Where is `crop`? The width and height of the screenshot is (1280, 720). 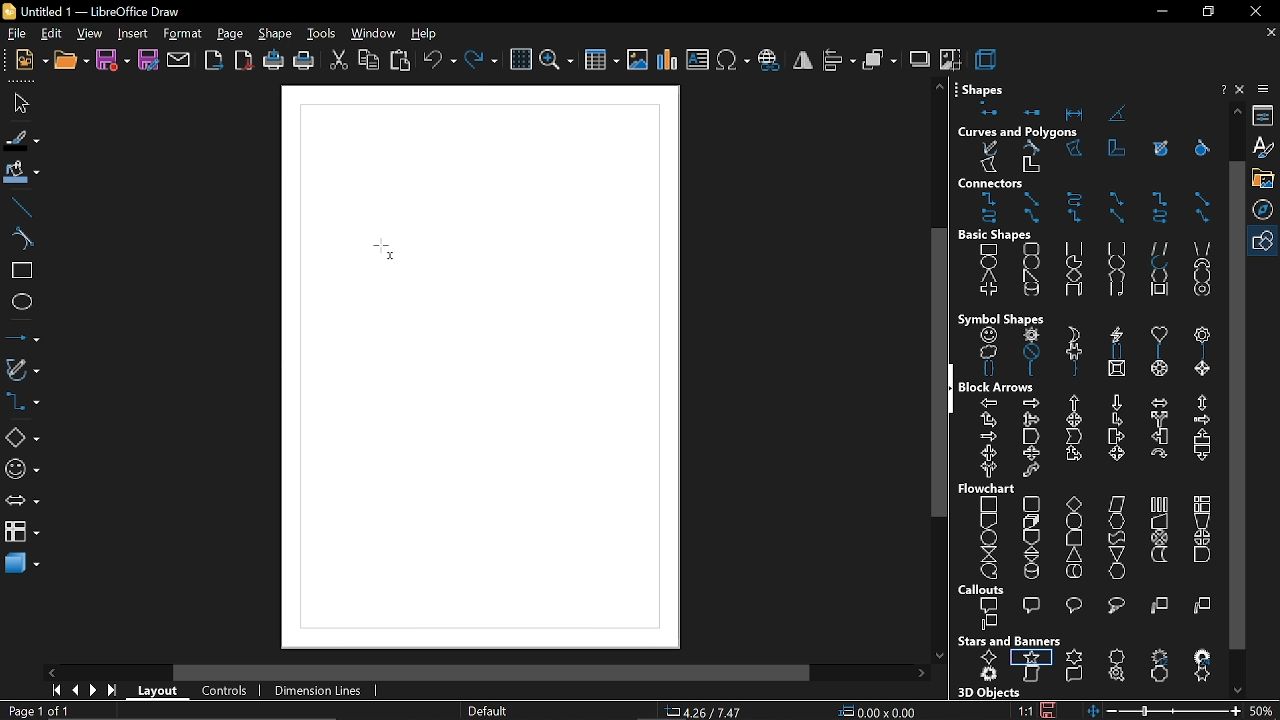
crop is located at coordinates (950, 60).